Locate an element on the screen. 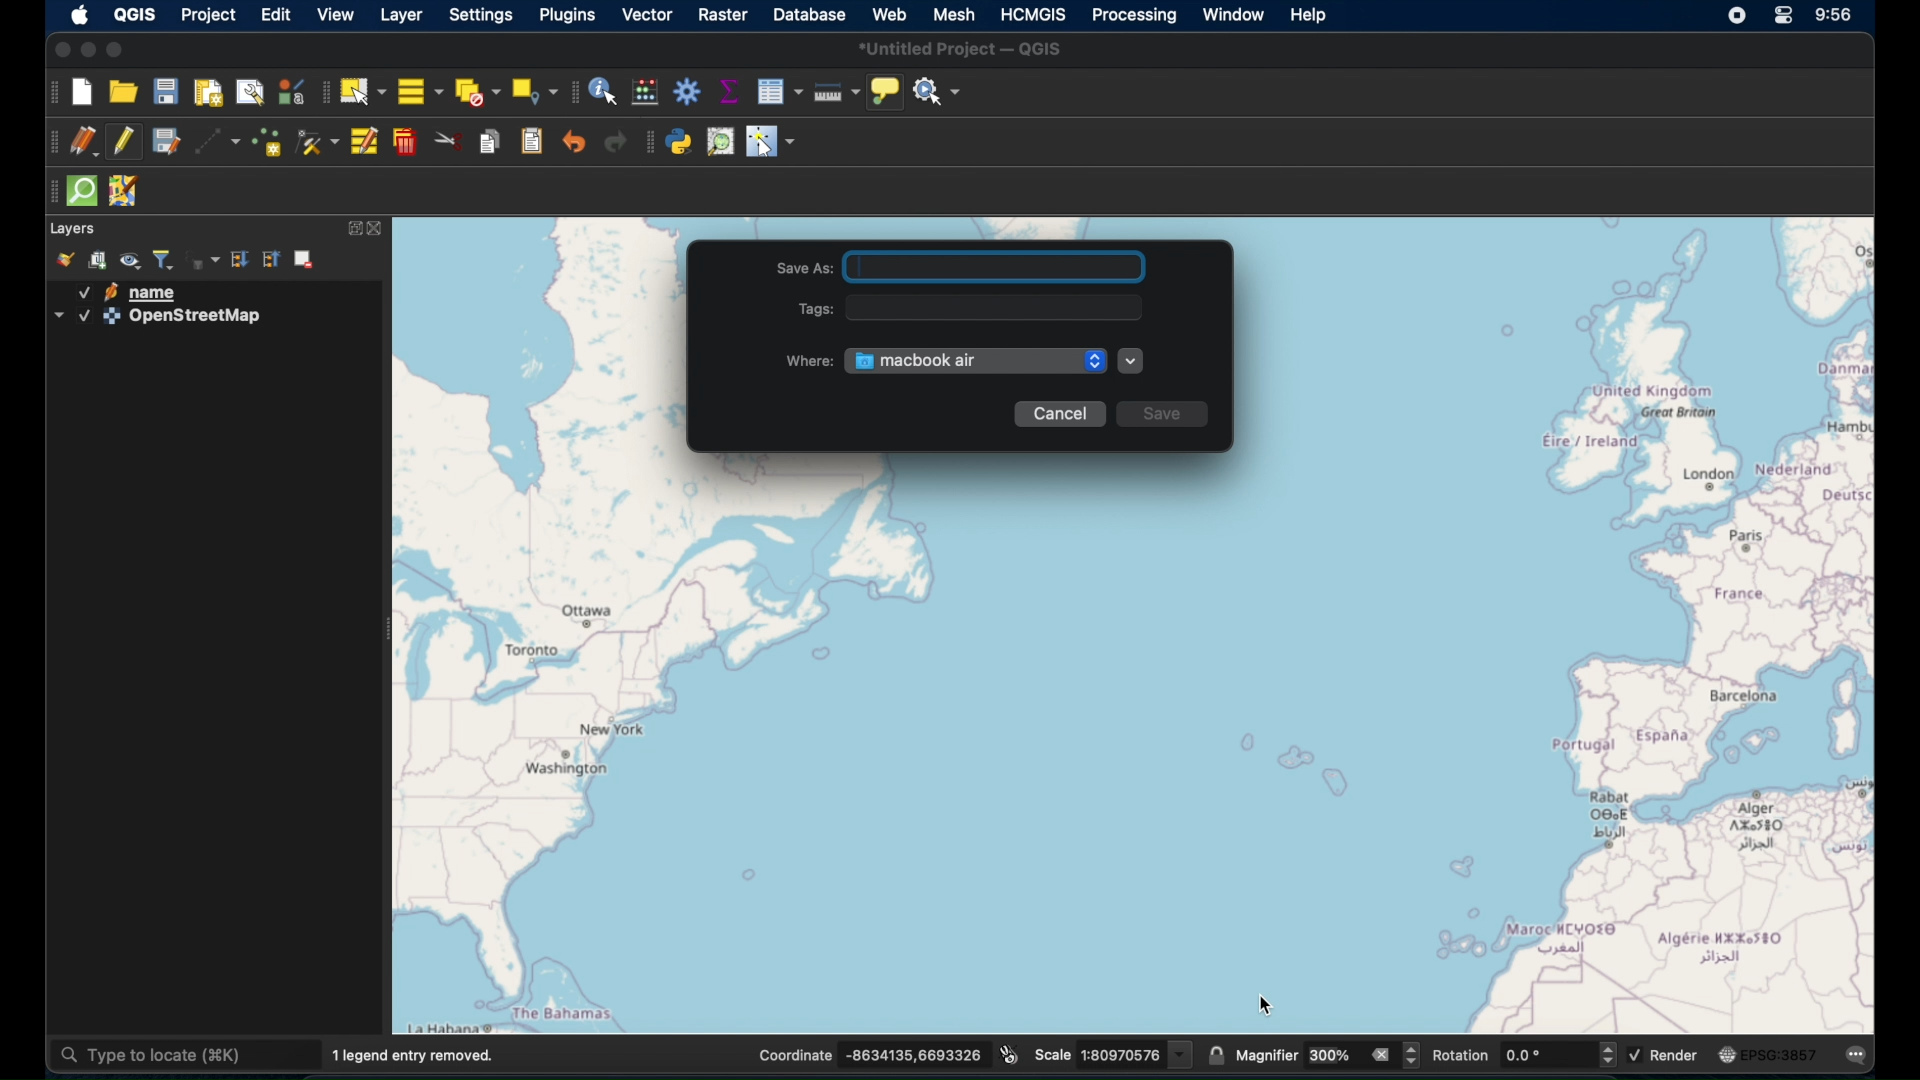 Image resolution: width=1920 pixels, height=1080 pixels. select by location is located at coordinates (534, 92).